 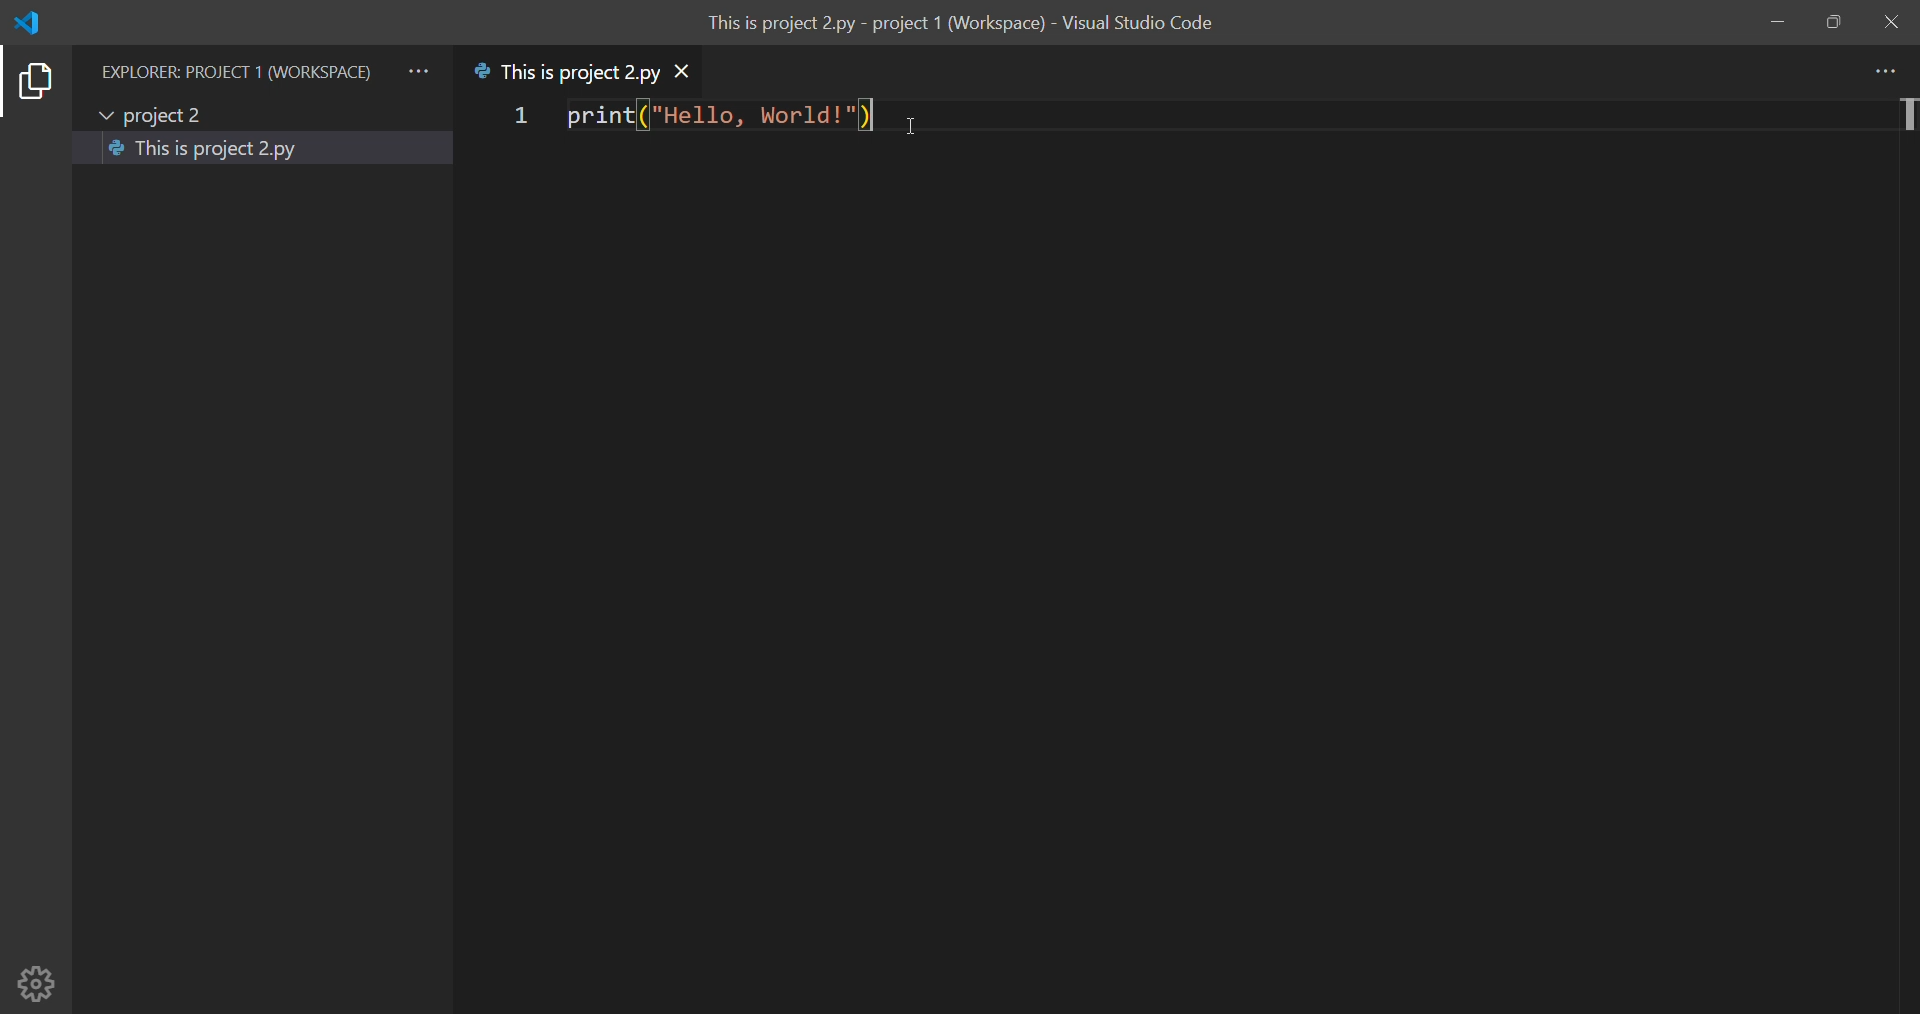 I want to click on more, so click(x=1885, y=70).